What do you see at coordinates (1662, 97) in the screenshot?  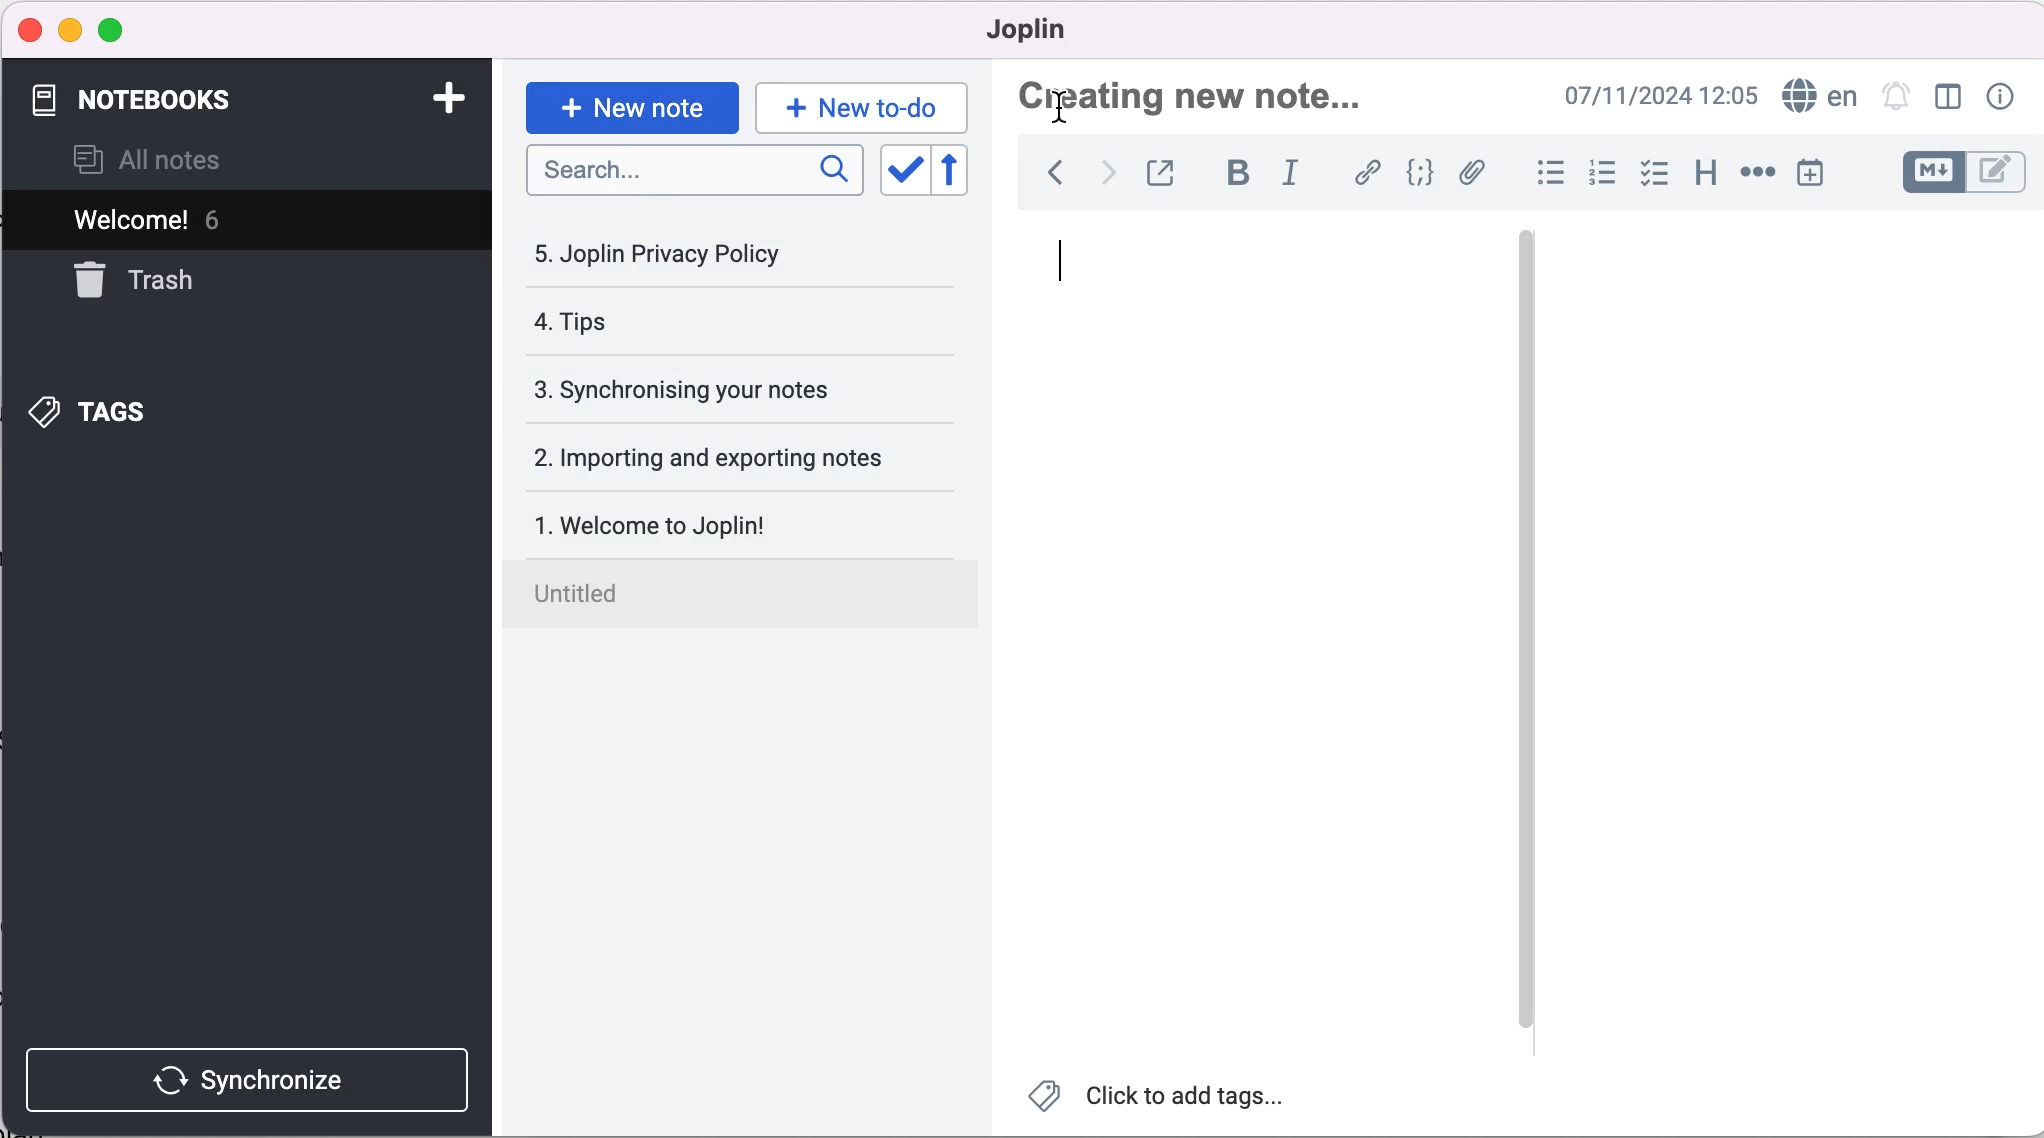 I see `time and date` at bounding box center [1662, 97].